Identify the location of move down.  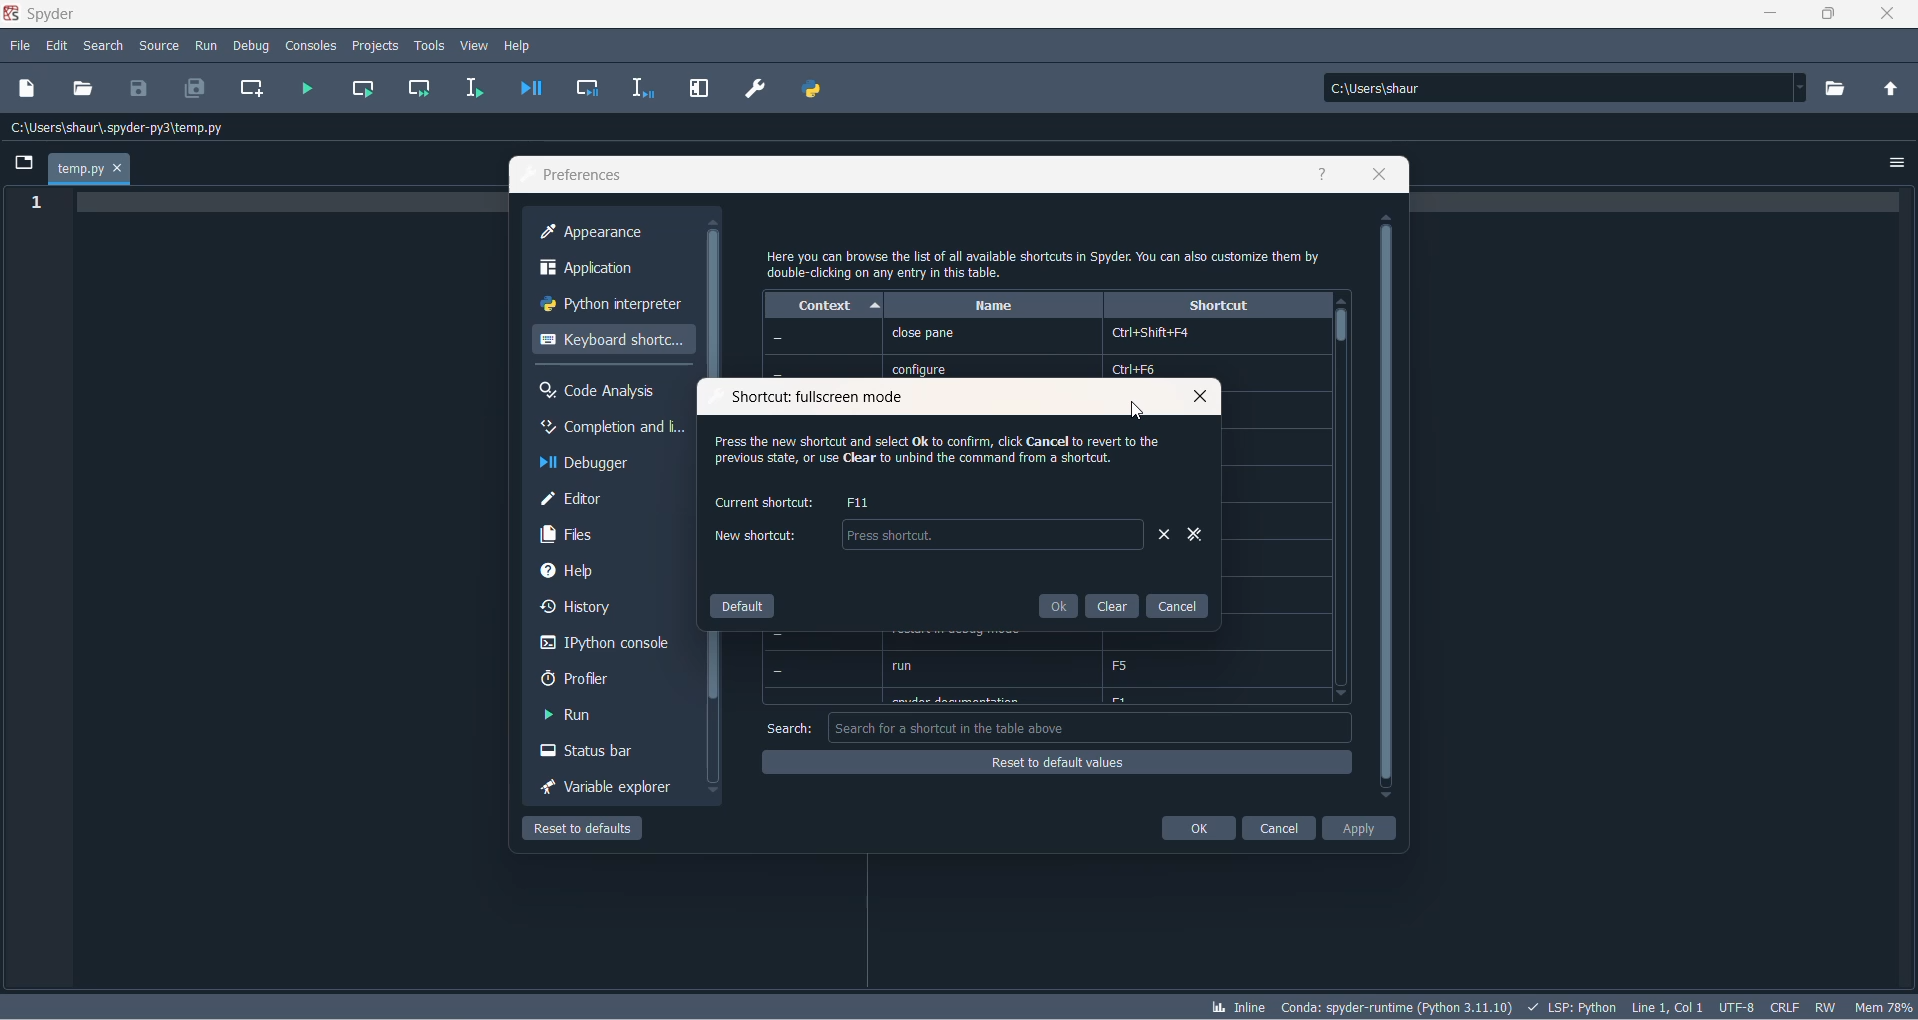
(1385, 797).